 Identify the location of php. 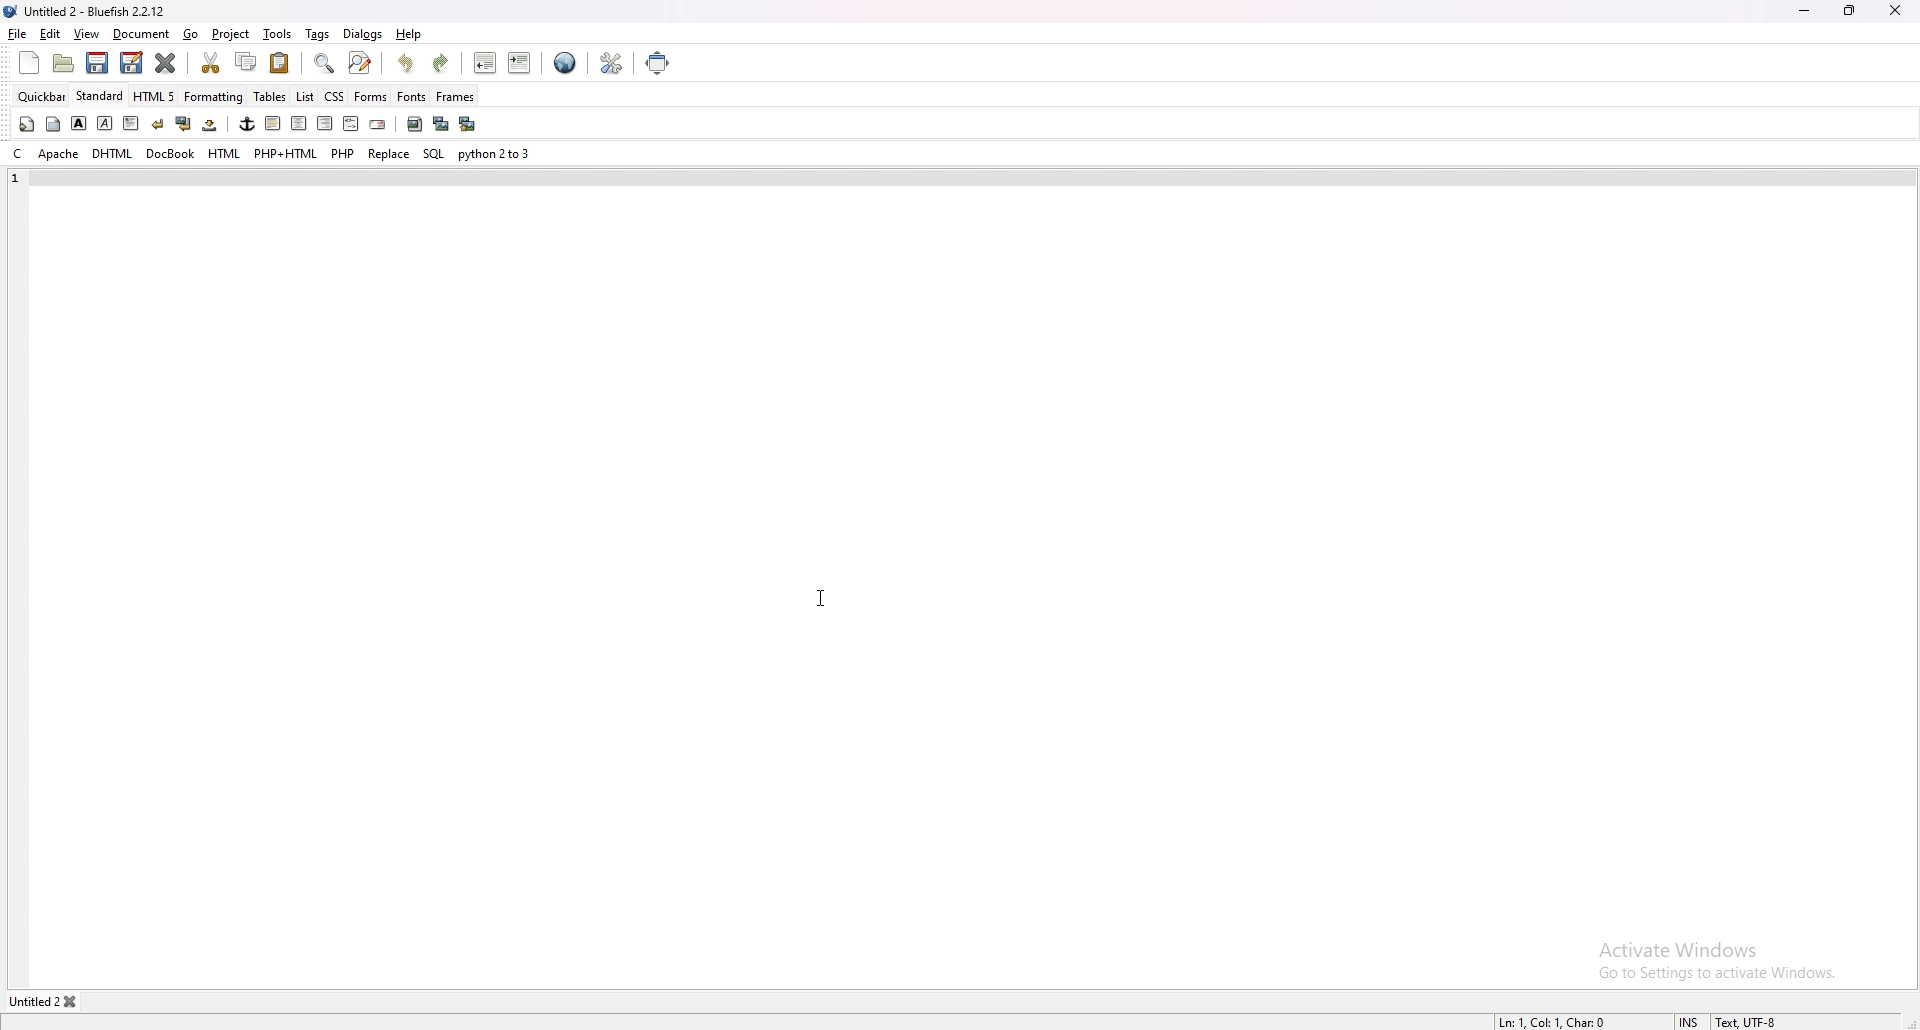
(344, 153).